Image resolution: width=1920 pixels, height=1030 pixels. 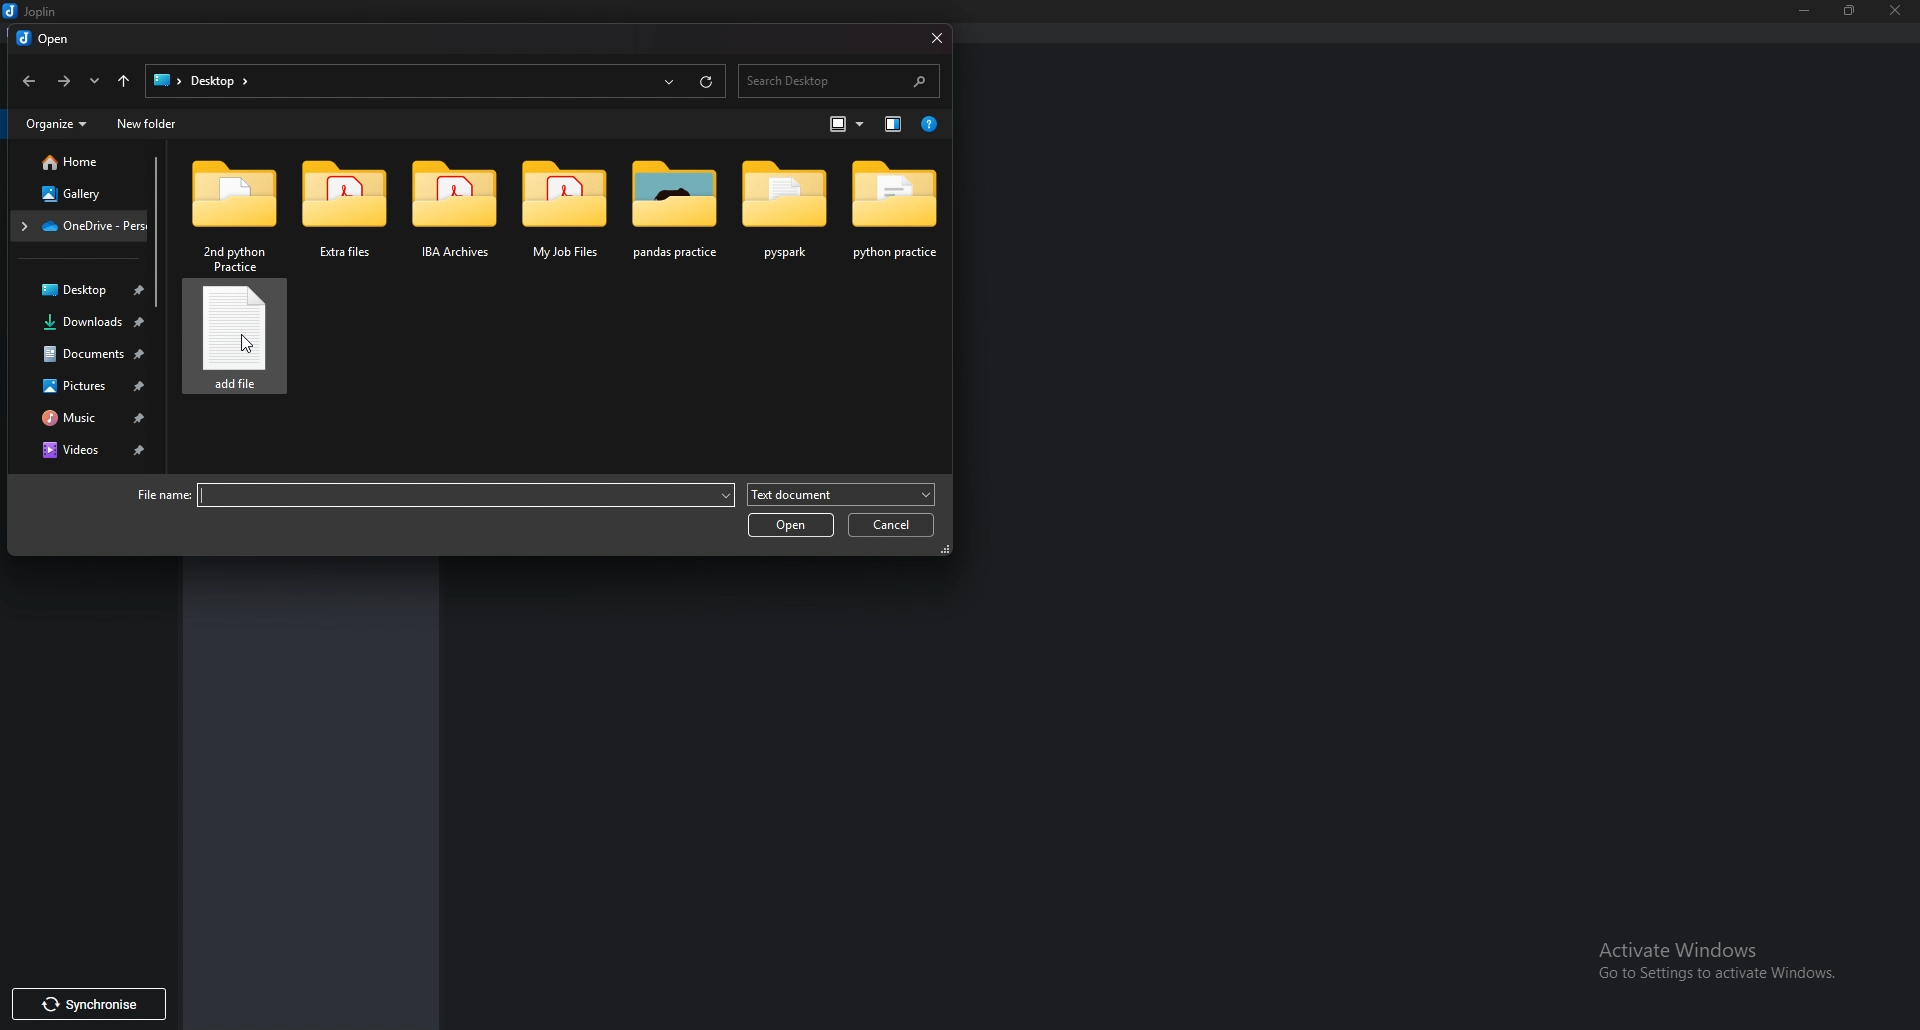 I want to click on Videos, so click(x=97, y=450).